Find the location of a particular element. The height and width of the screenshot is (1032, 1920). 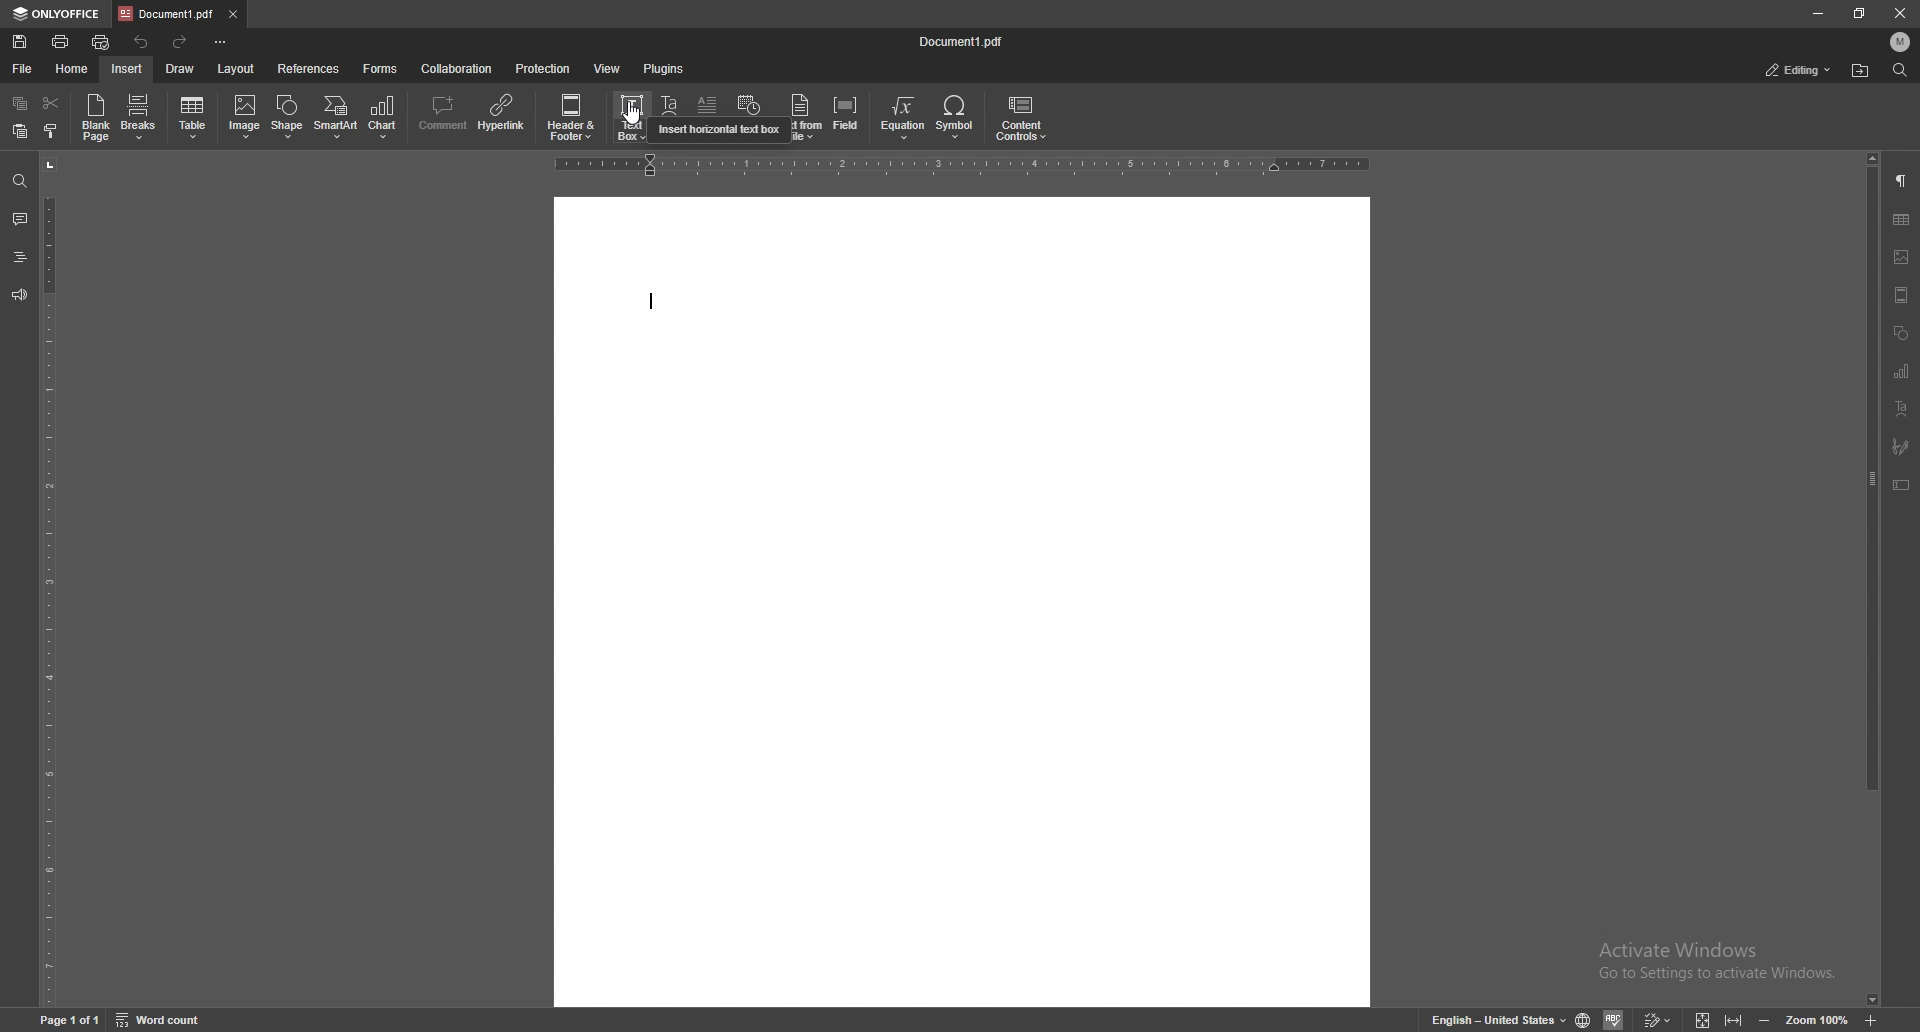

quick print is located at coordinates (101, 43).